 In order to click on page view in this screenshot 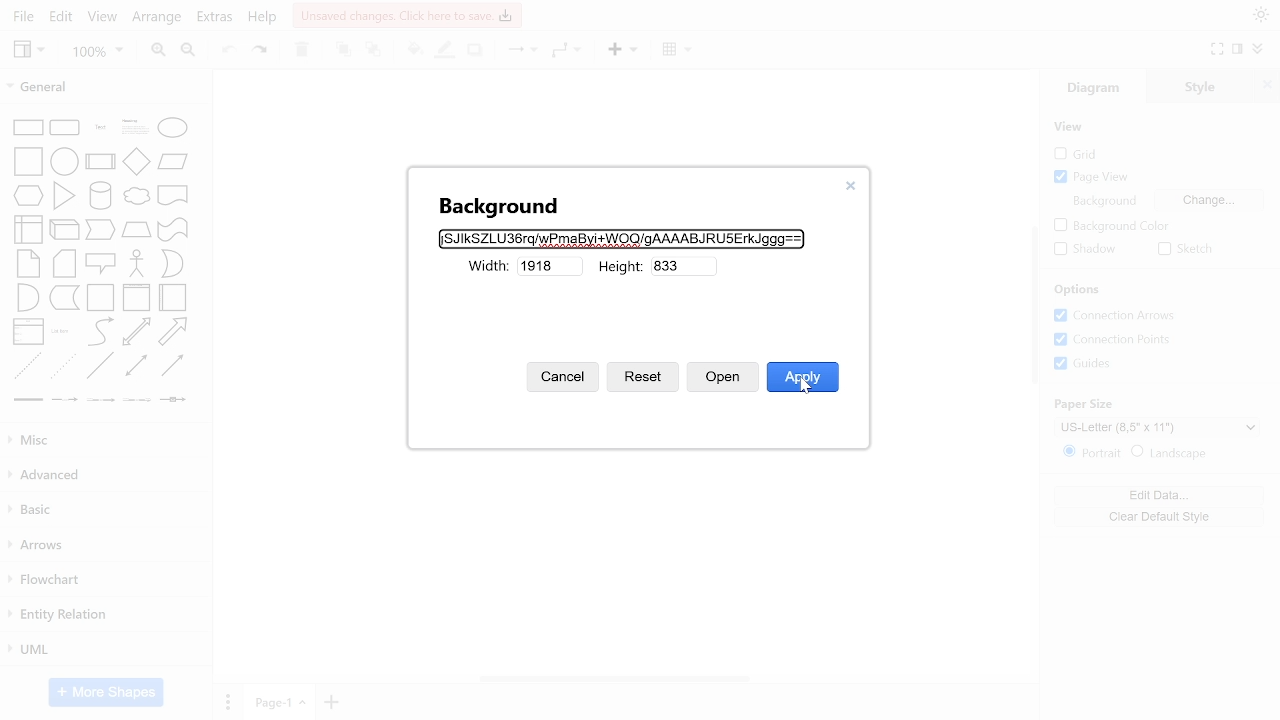, I will do `click(1094, 178)`.